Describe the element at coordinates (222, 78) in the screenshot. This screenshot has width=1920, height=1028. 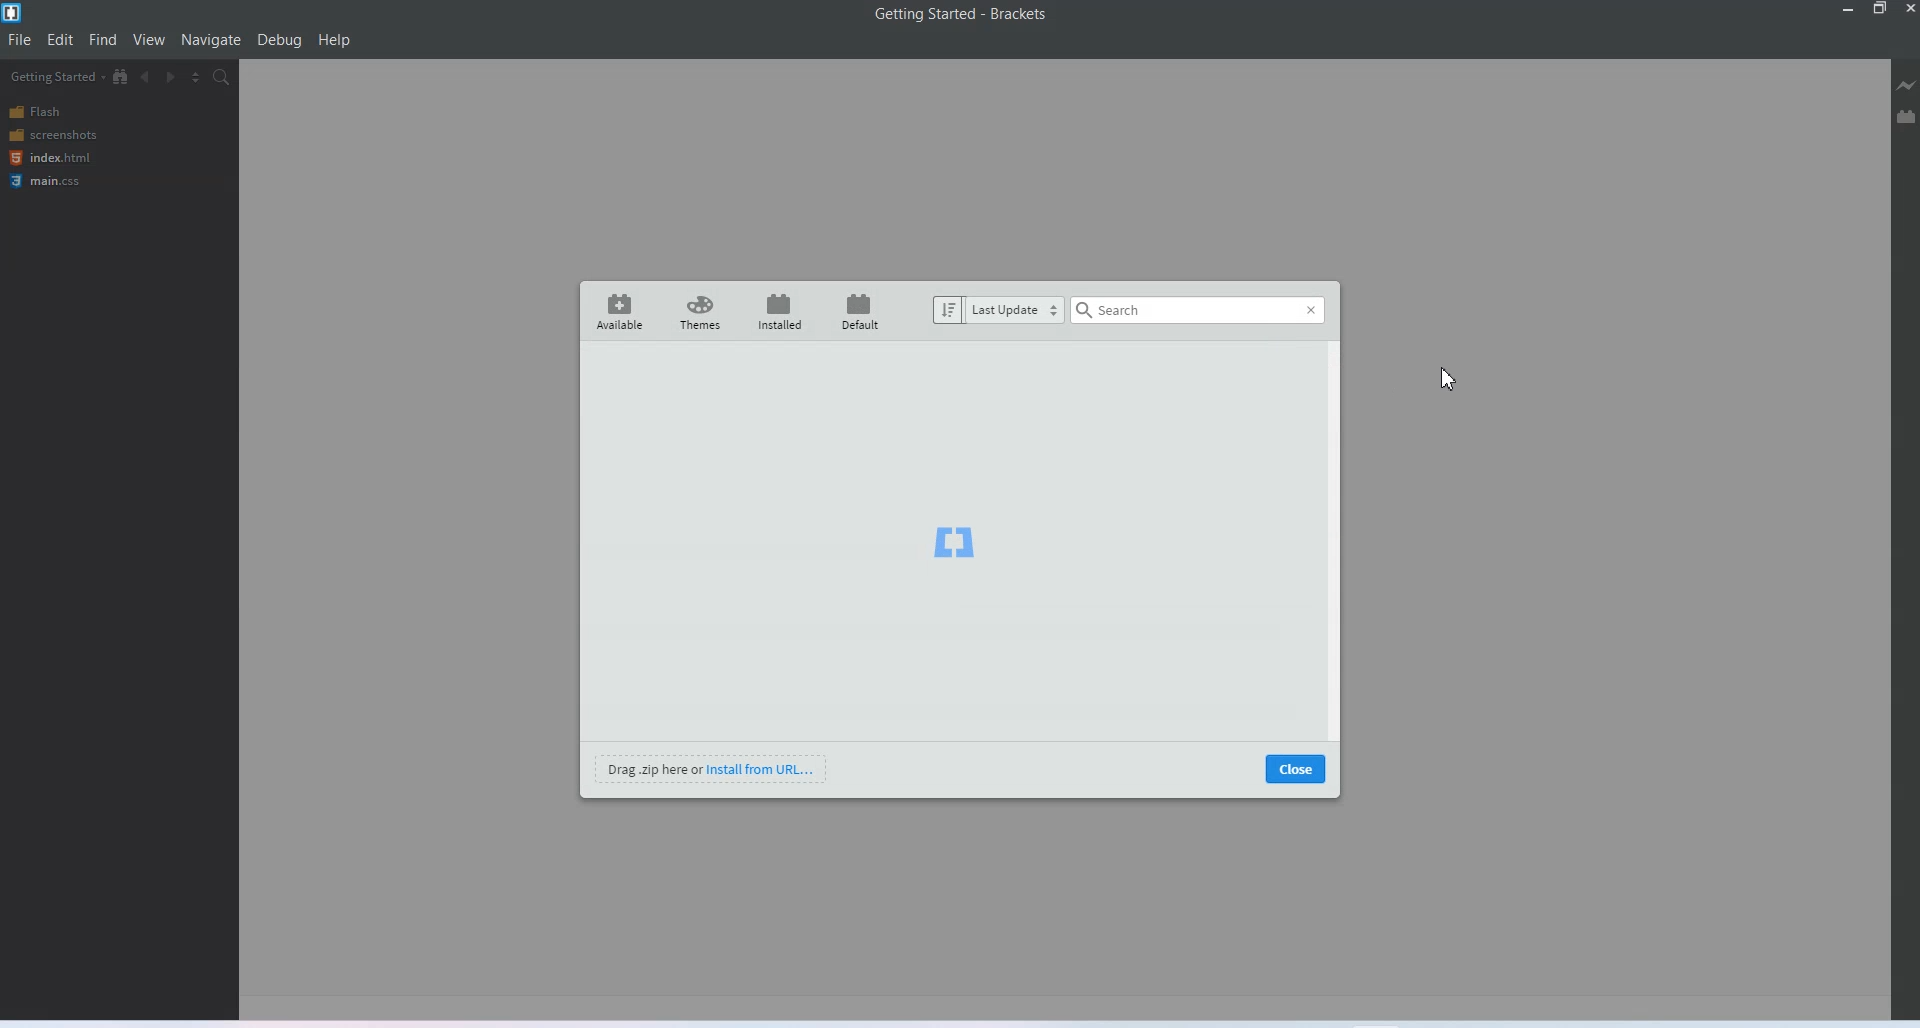
I see `Find in files` at that location.